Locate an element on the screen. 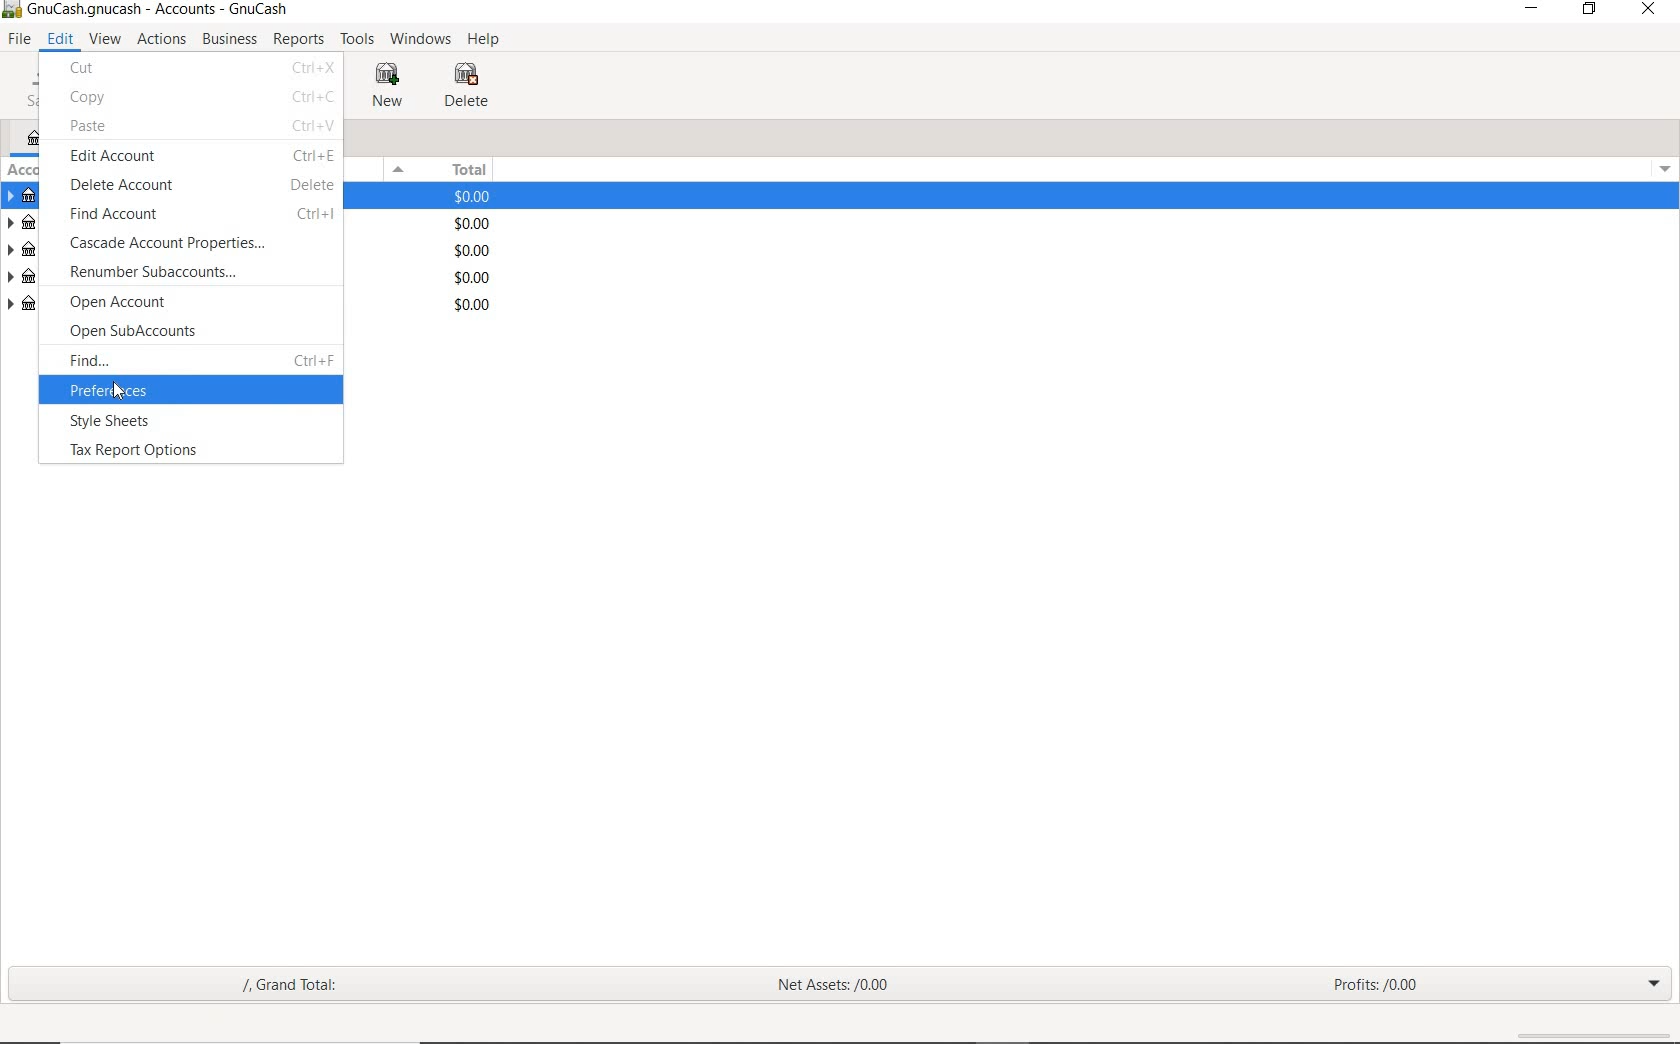 The height and width of the screenshot is (1044, 1680).  is located at coordinates (474, 223).